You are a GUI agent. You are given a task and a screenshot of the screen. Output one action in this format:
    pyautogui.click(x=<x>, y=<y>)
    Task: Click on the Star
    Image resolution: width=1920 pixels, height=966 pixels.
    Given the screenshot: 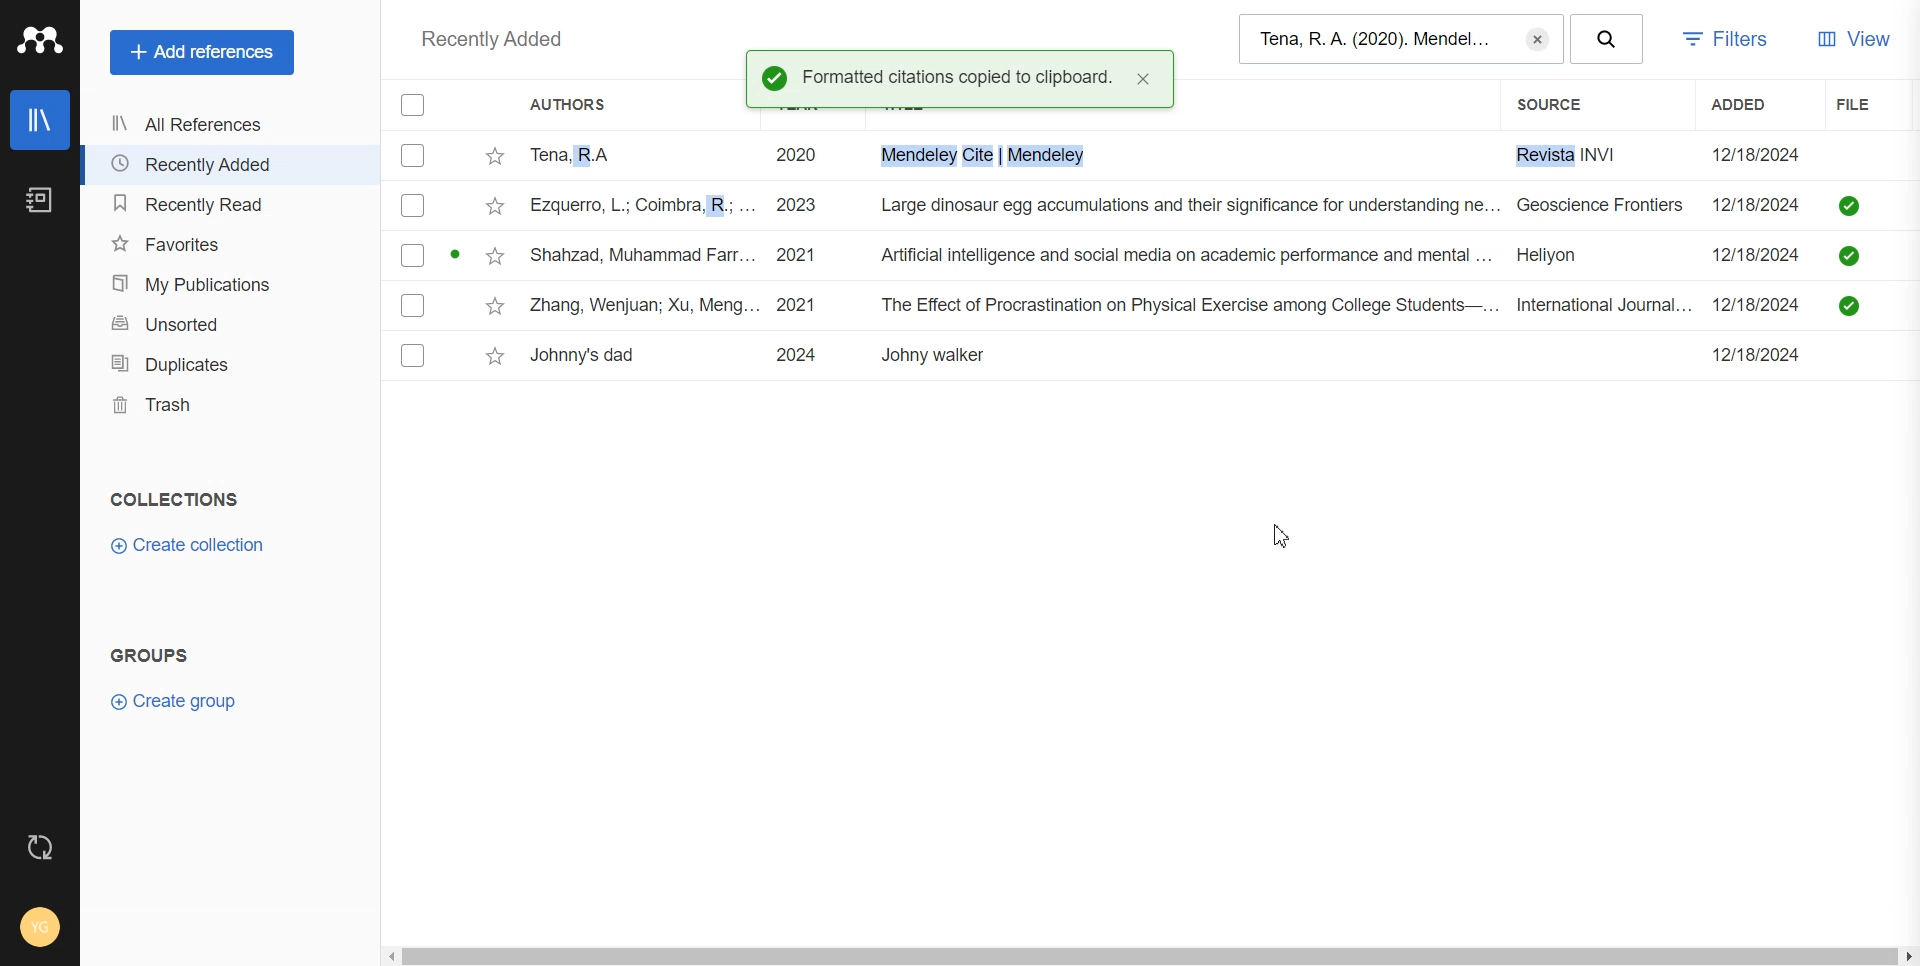 What is the action you would take?
    pyautogui.click(x=495, y=158)
    